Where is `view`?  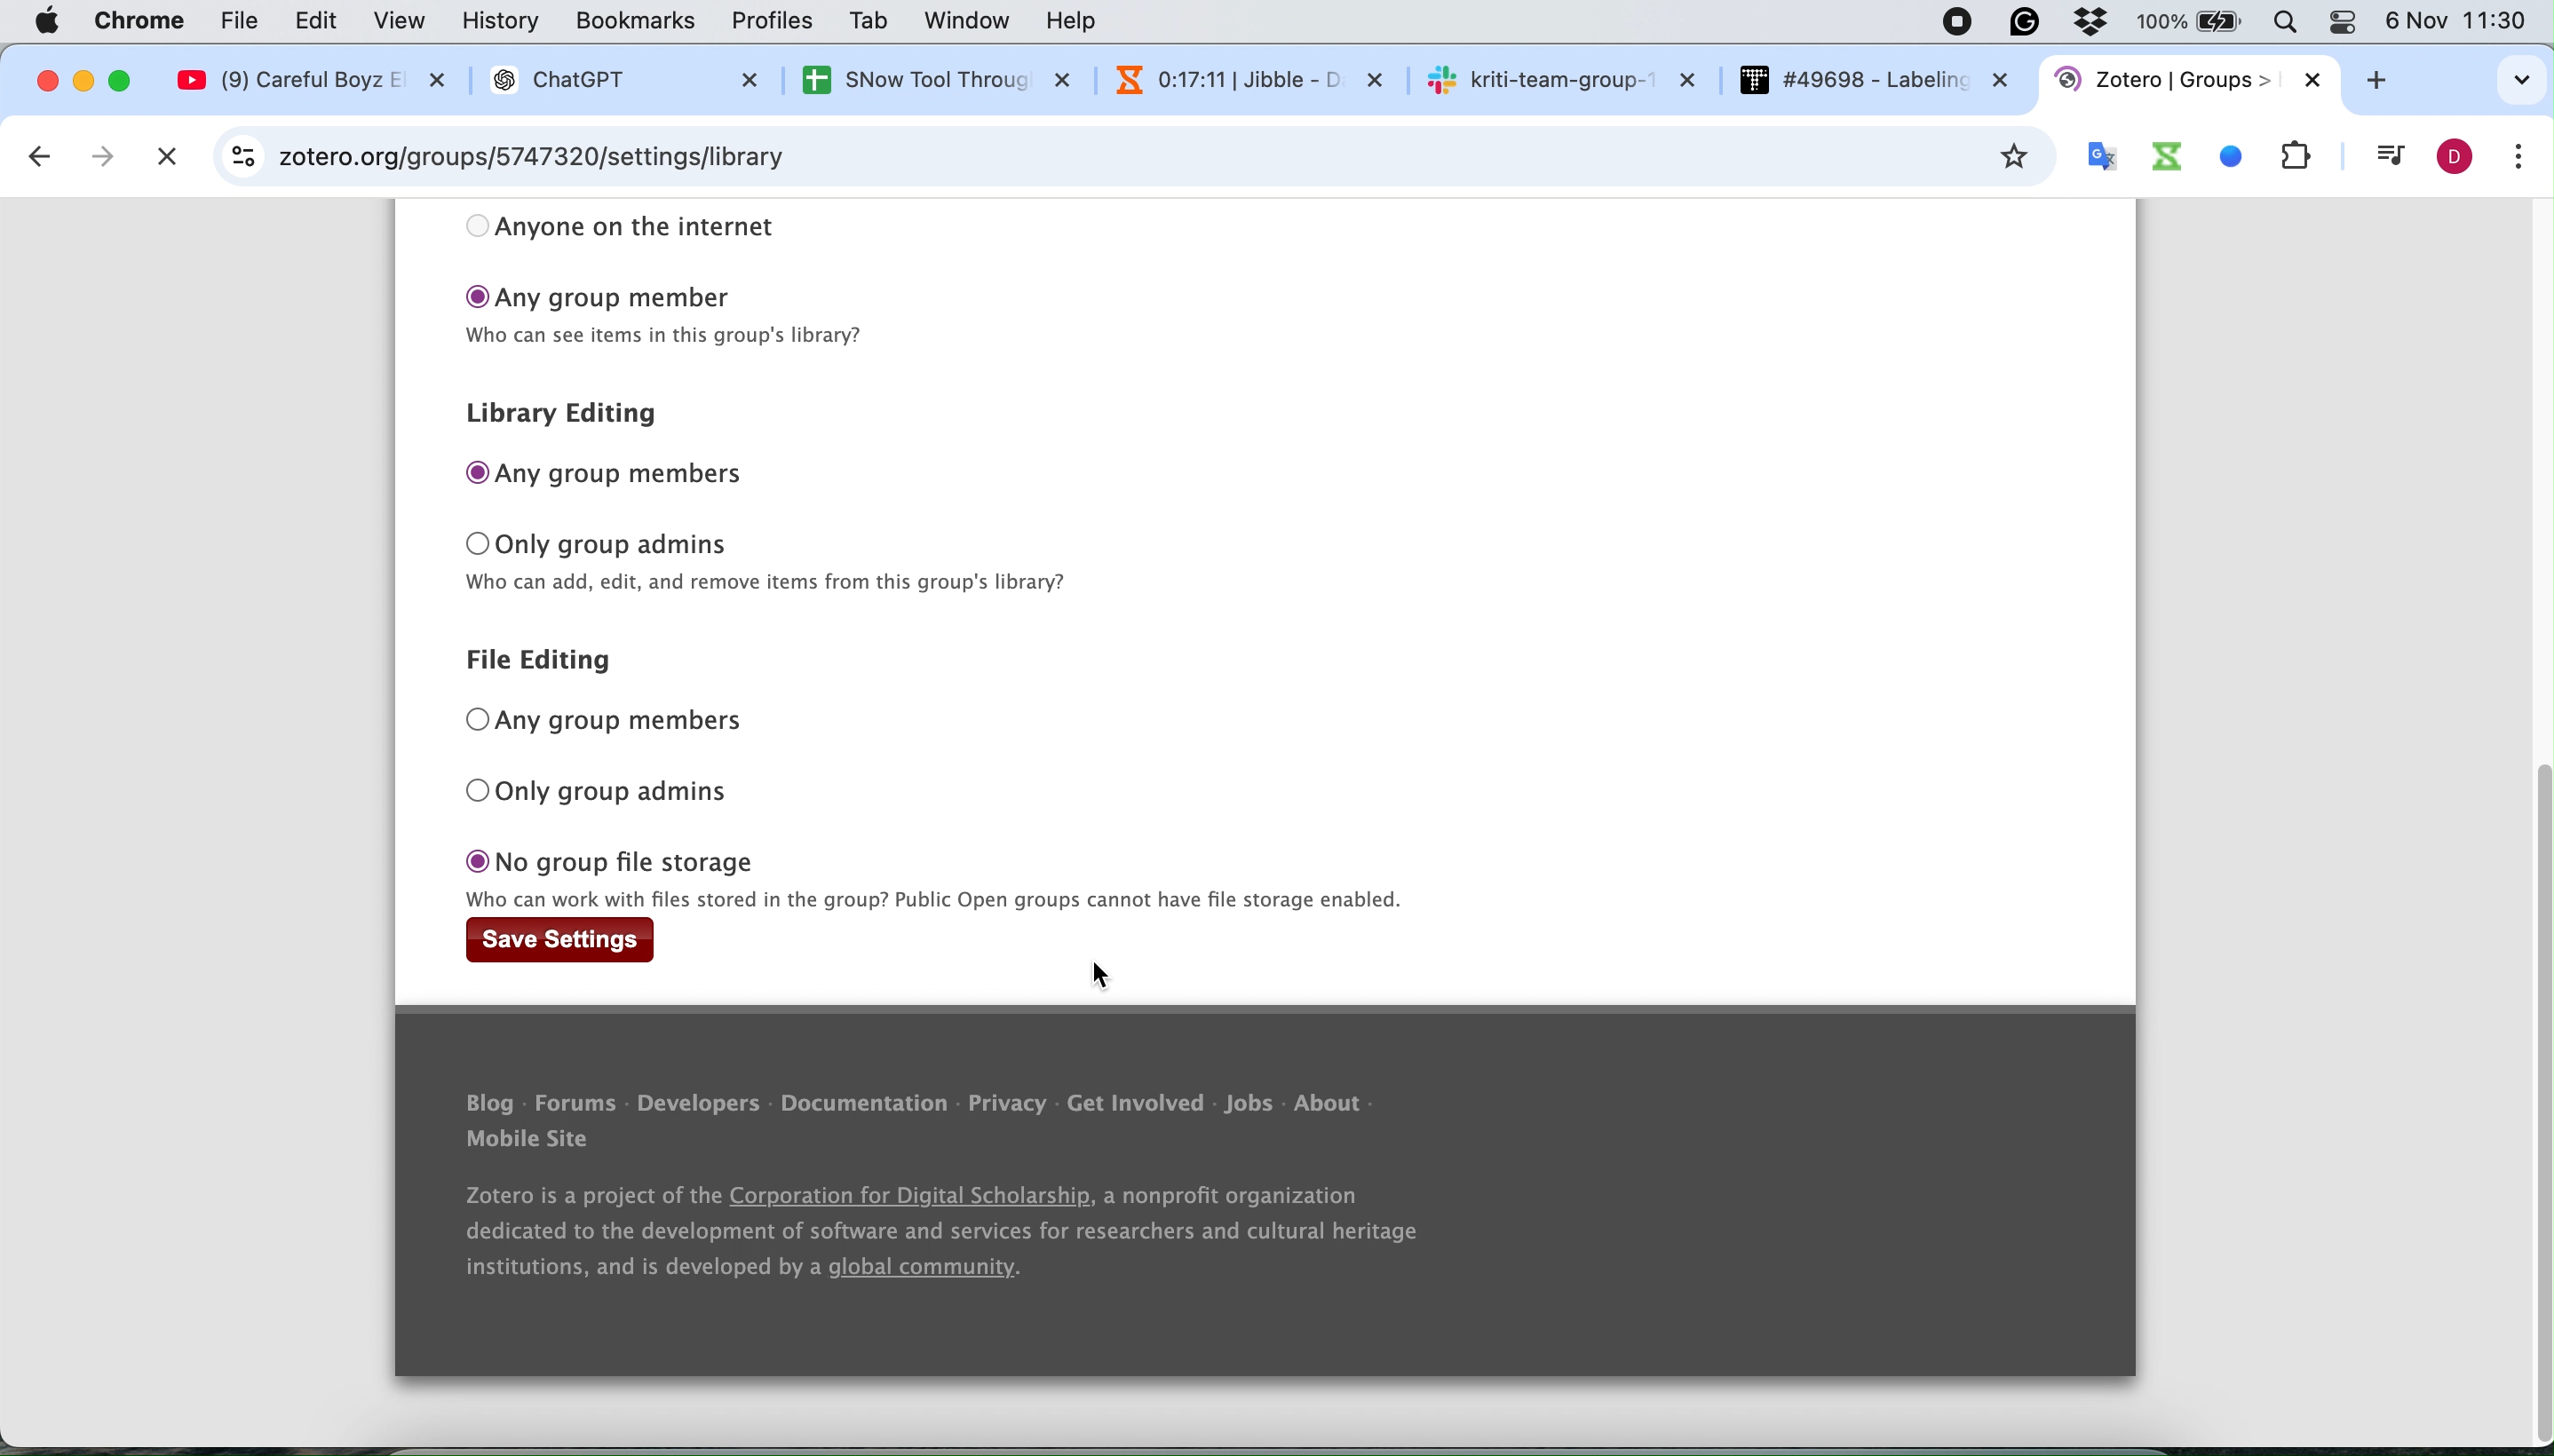 view is located at coordinates (403, 20).